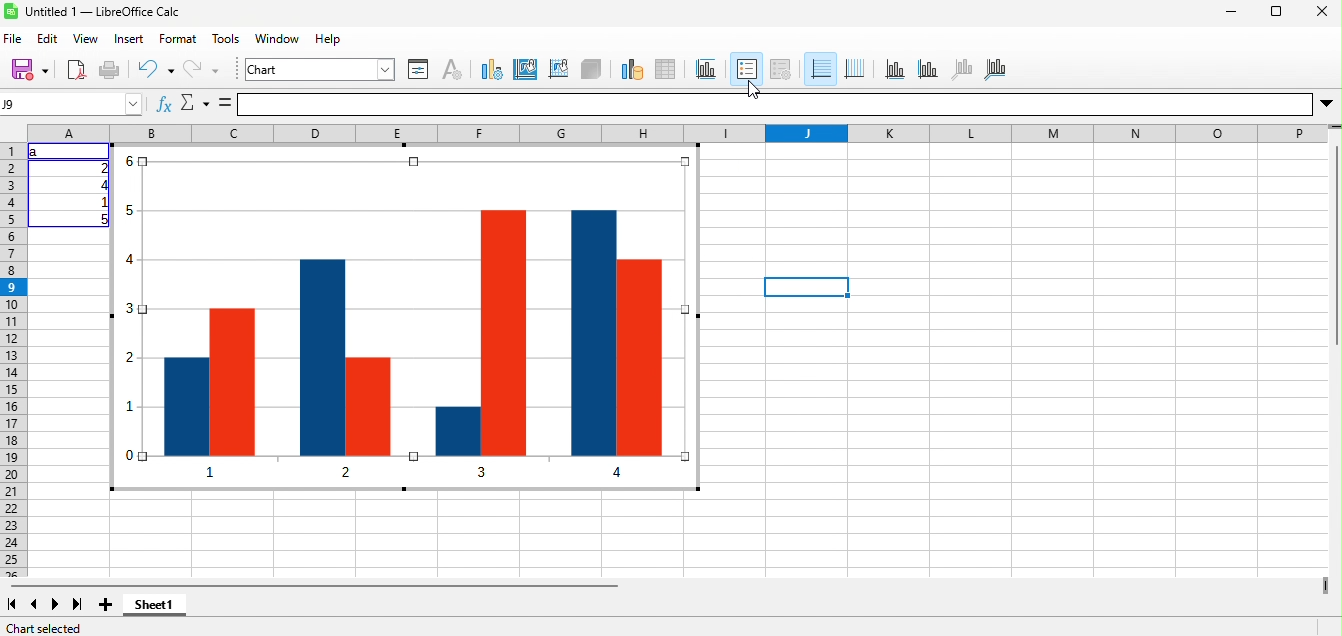 The width and height of the screenshot is (1342, 636). I want to click on chart area, so click(526, 70).